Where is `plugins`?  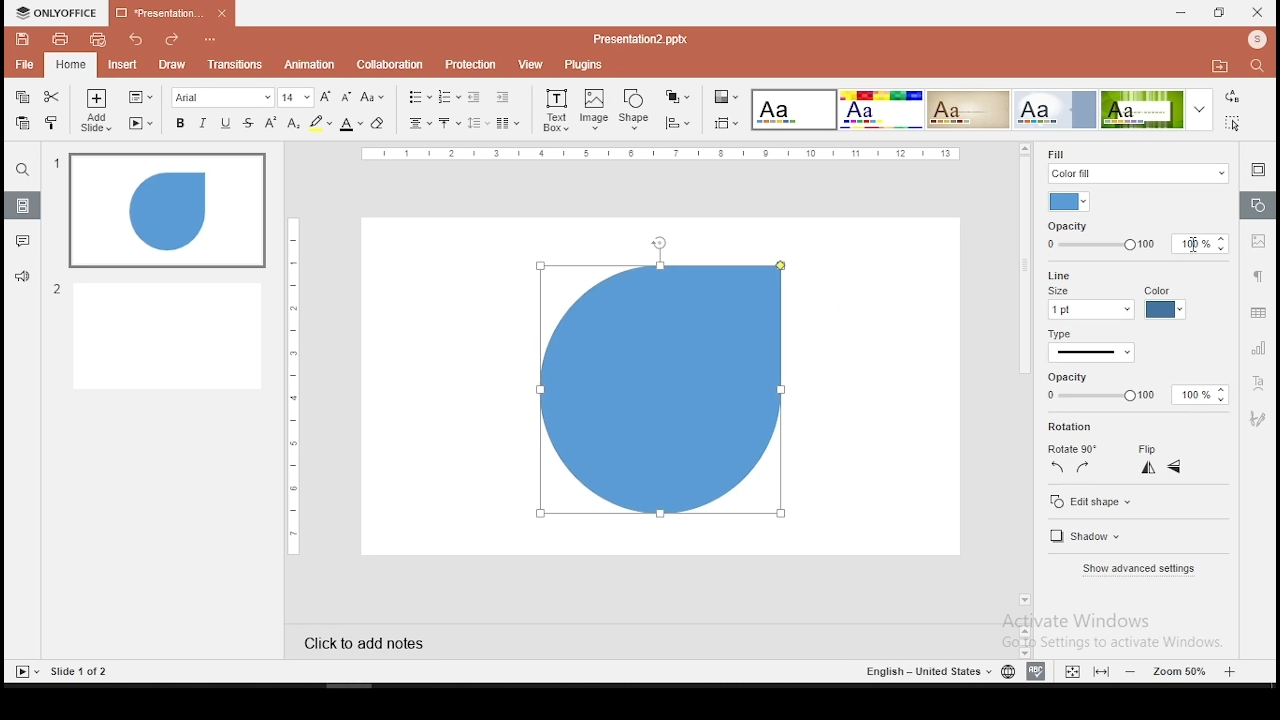
plugins is located at coordinates (584, 64).